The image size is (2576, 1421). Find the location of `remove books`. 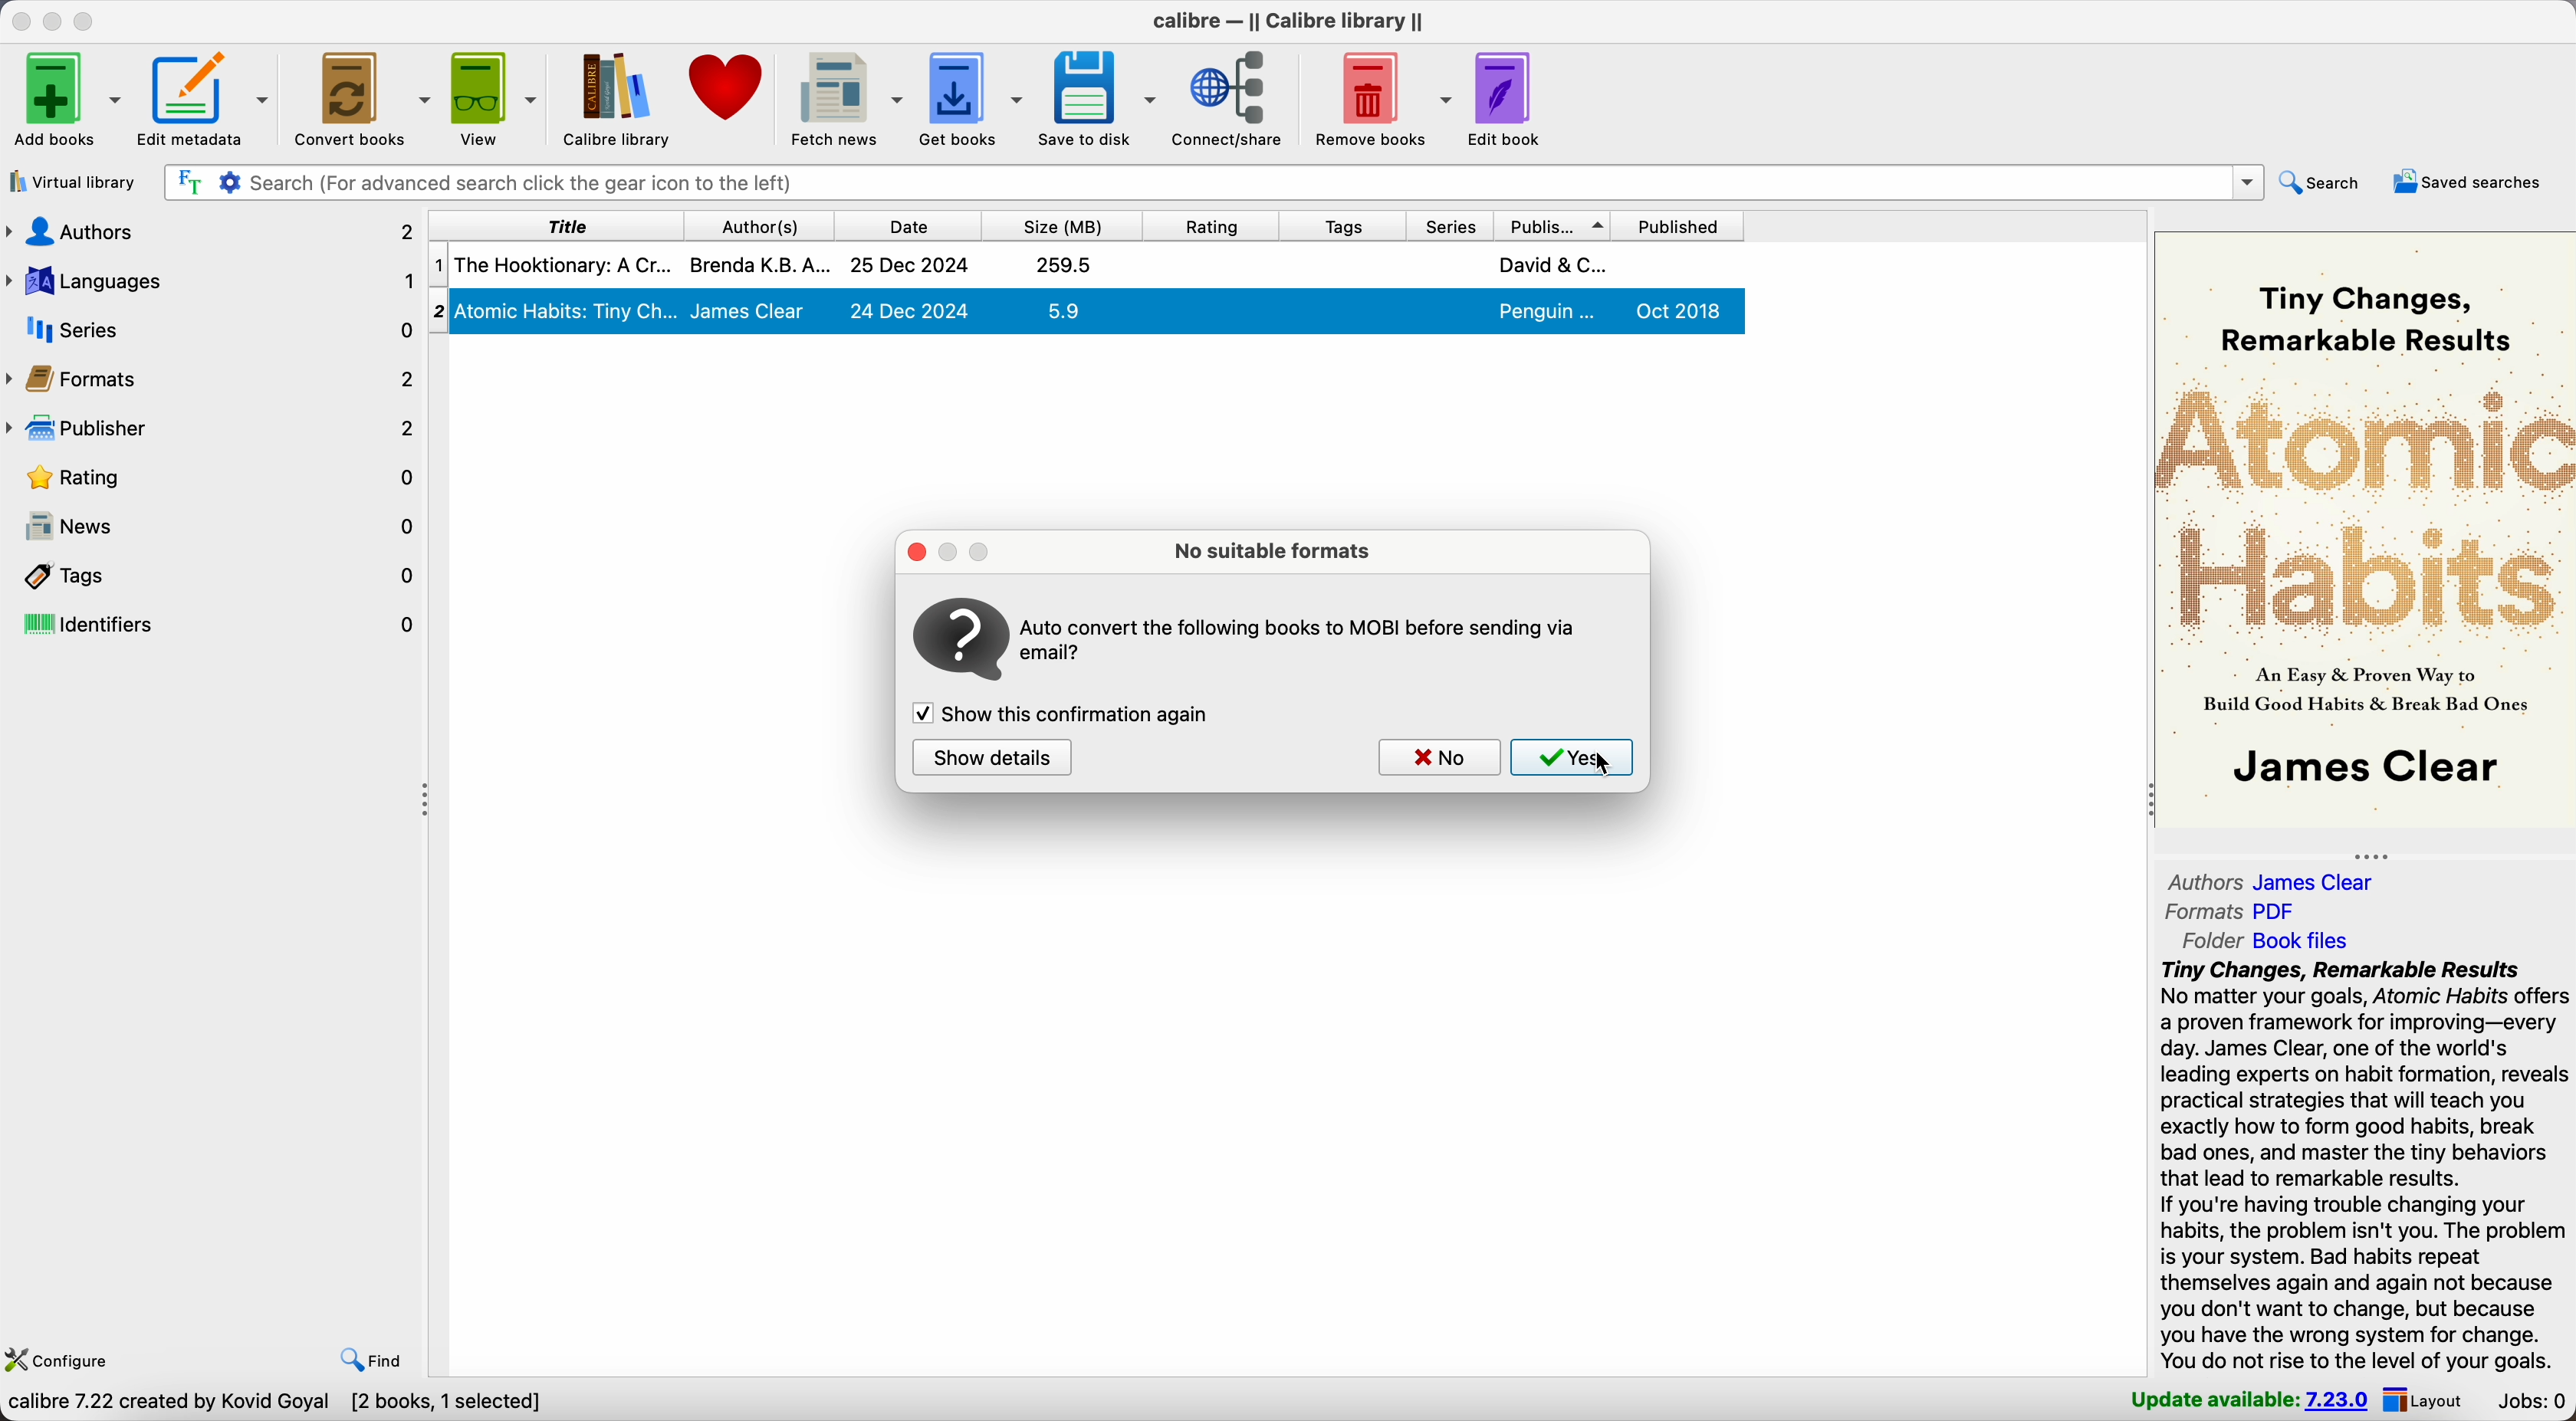

remove books is located at coordinates (1378, 97).